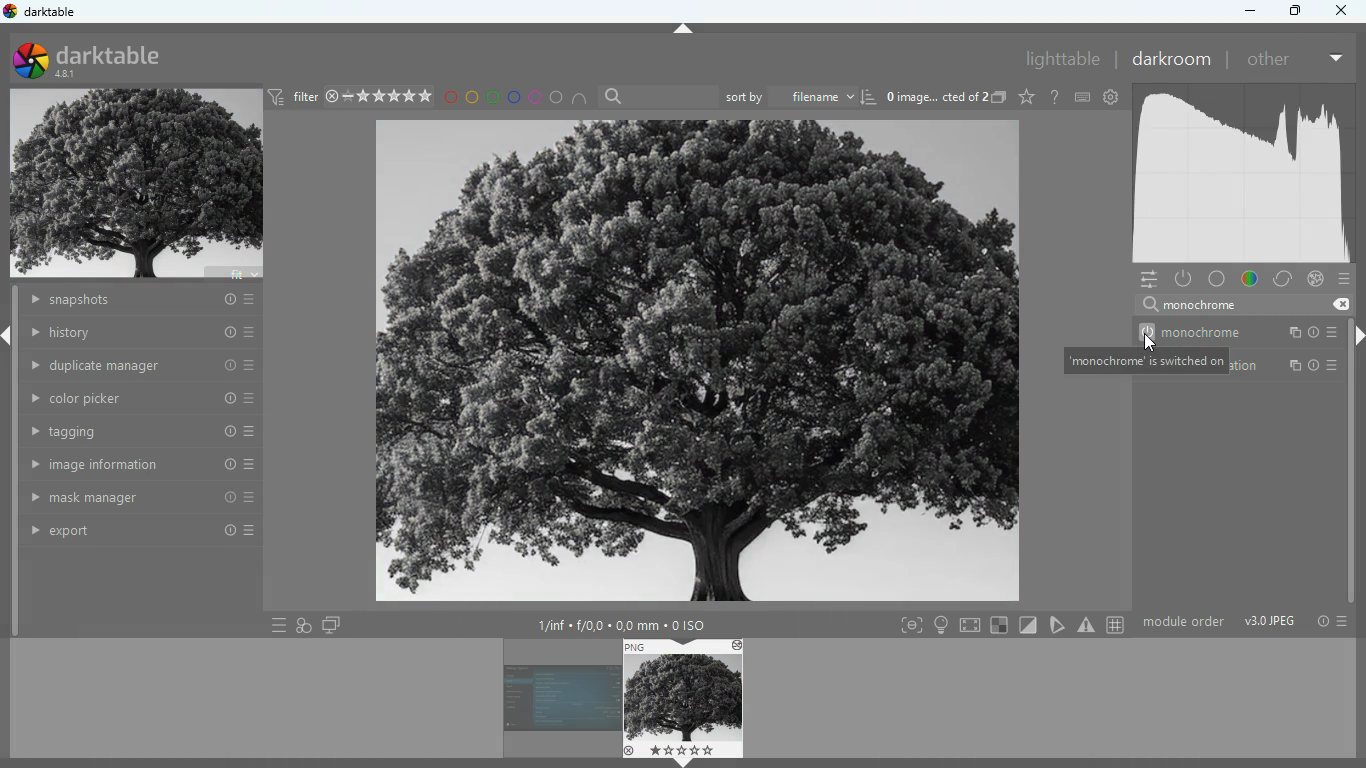 The height and width of the screenshot is (768, 1366). What do you see at coordinates (331, 624) in the screenshot?
I see `screens` at bounding box center [331, 624].